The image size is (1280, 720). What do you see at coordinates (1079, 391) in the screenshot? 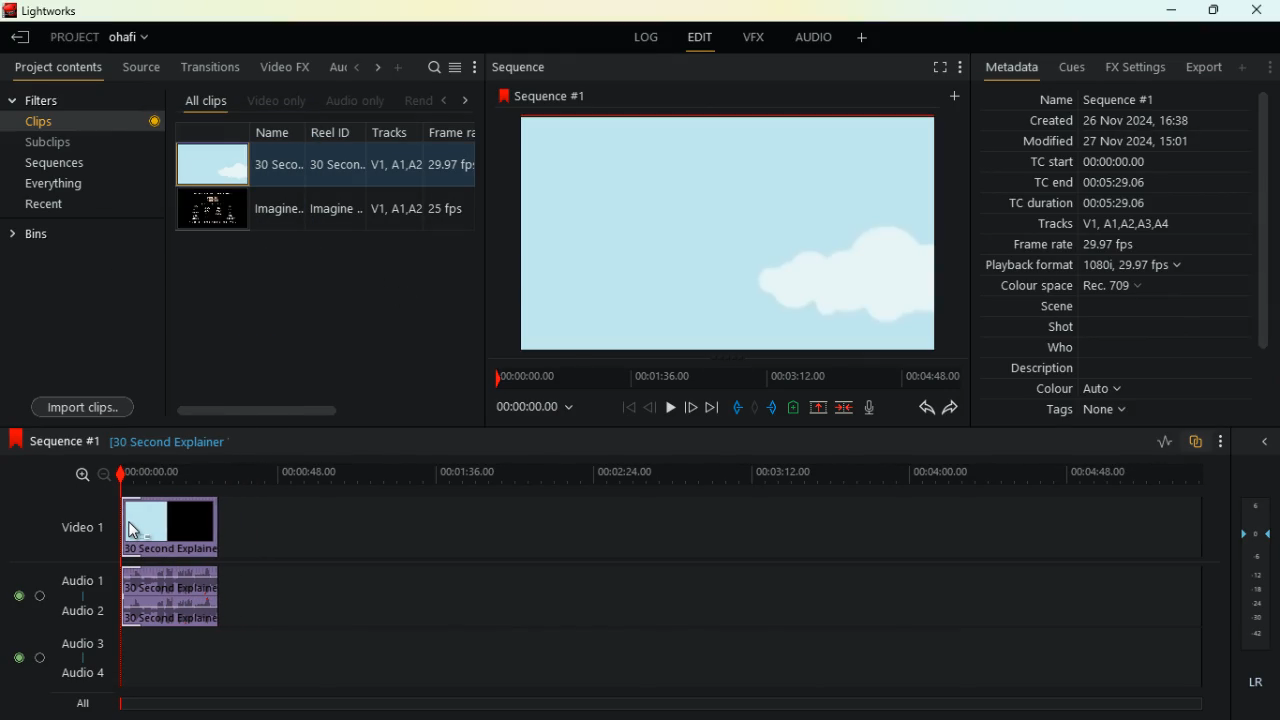
I see `colour` at bounding box center [1079, 391].